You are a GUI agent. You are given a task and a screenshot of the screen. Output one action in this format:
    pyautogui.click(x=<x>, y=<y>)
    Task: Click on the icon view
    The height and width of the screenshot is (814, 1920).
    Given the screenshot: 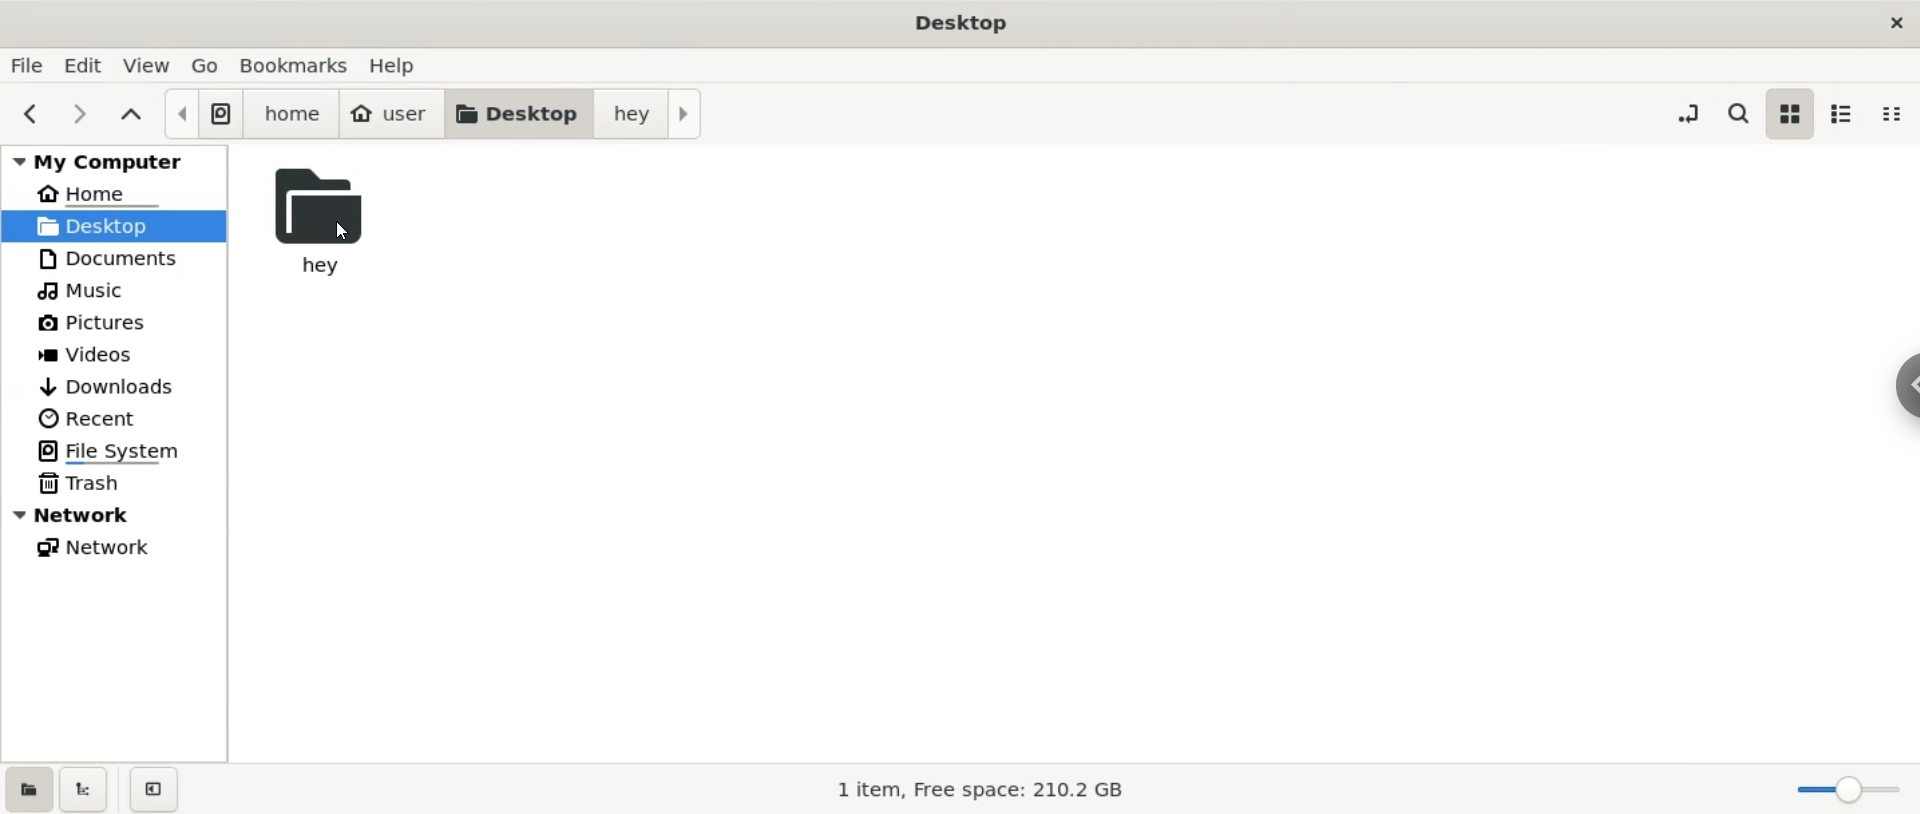 What is the action you would take?
    pyautogui.click(x=1791, y=115)
    